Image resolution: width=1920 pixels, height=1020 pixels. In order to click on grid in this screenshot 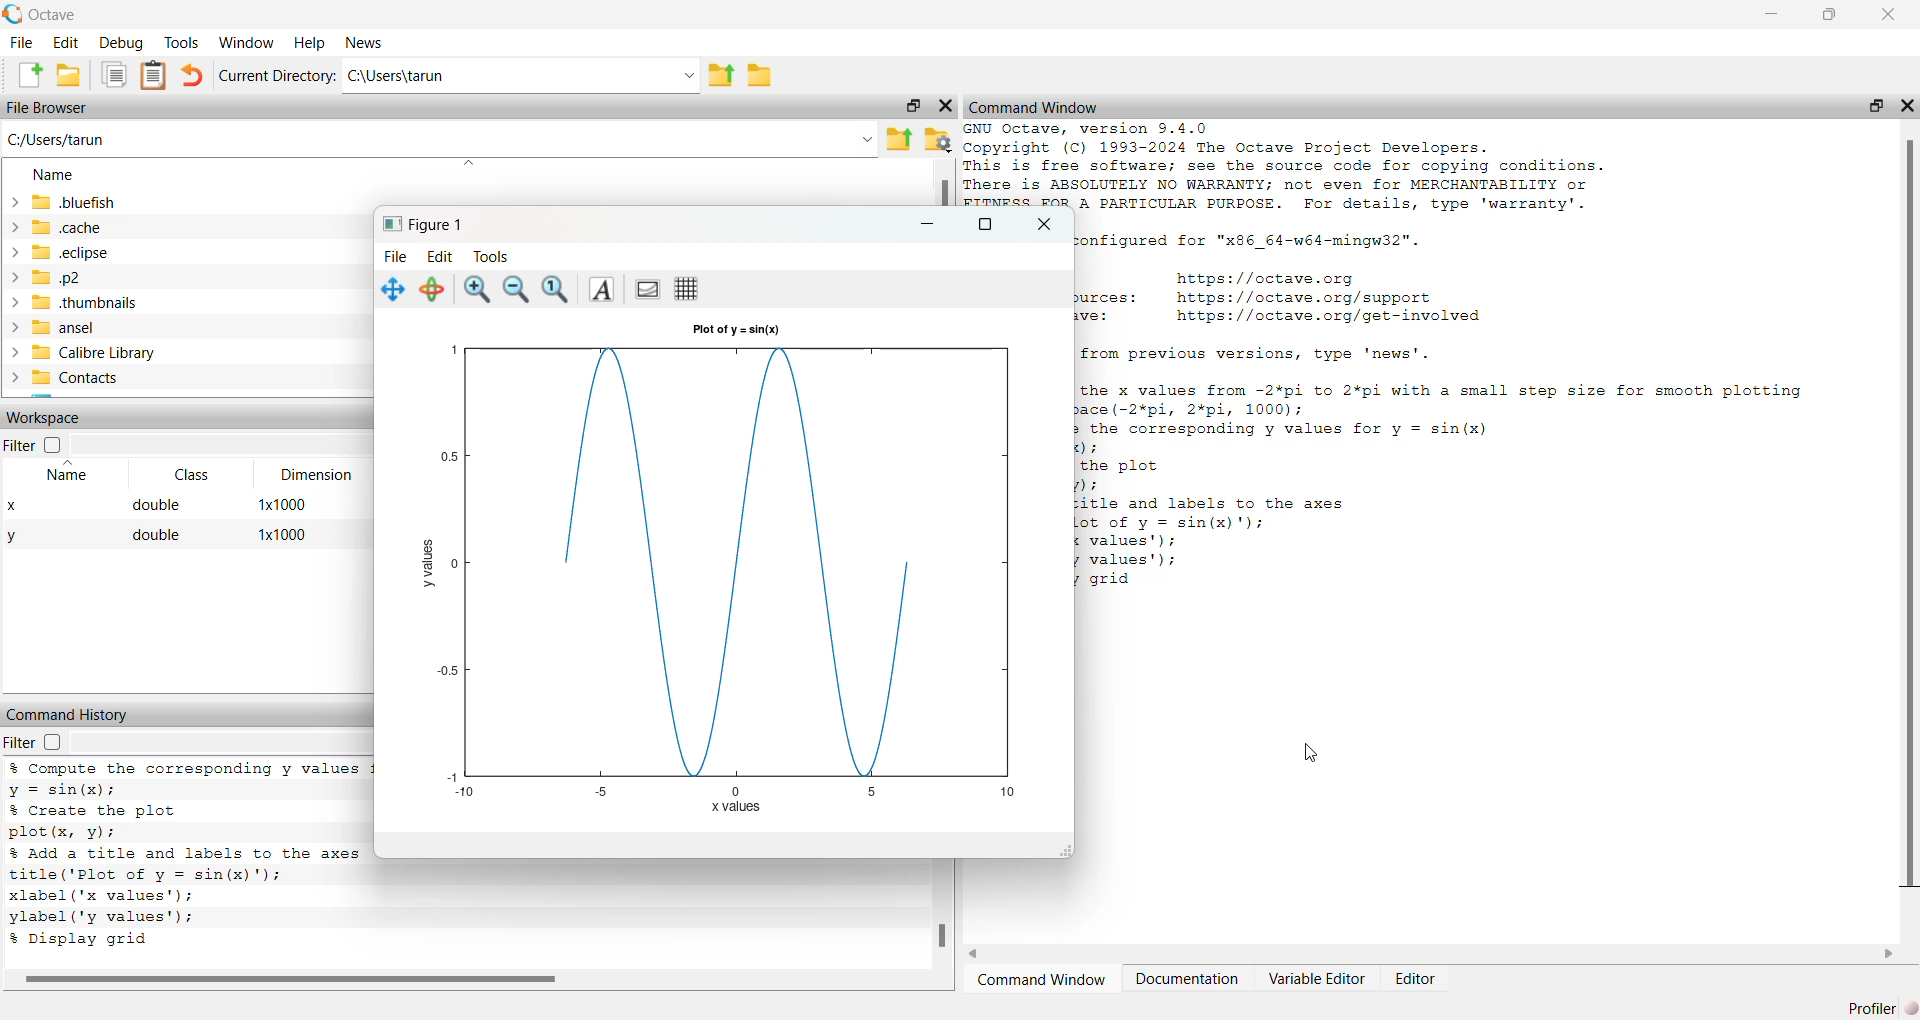, I will do `click(686, 289)`.